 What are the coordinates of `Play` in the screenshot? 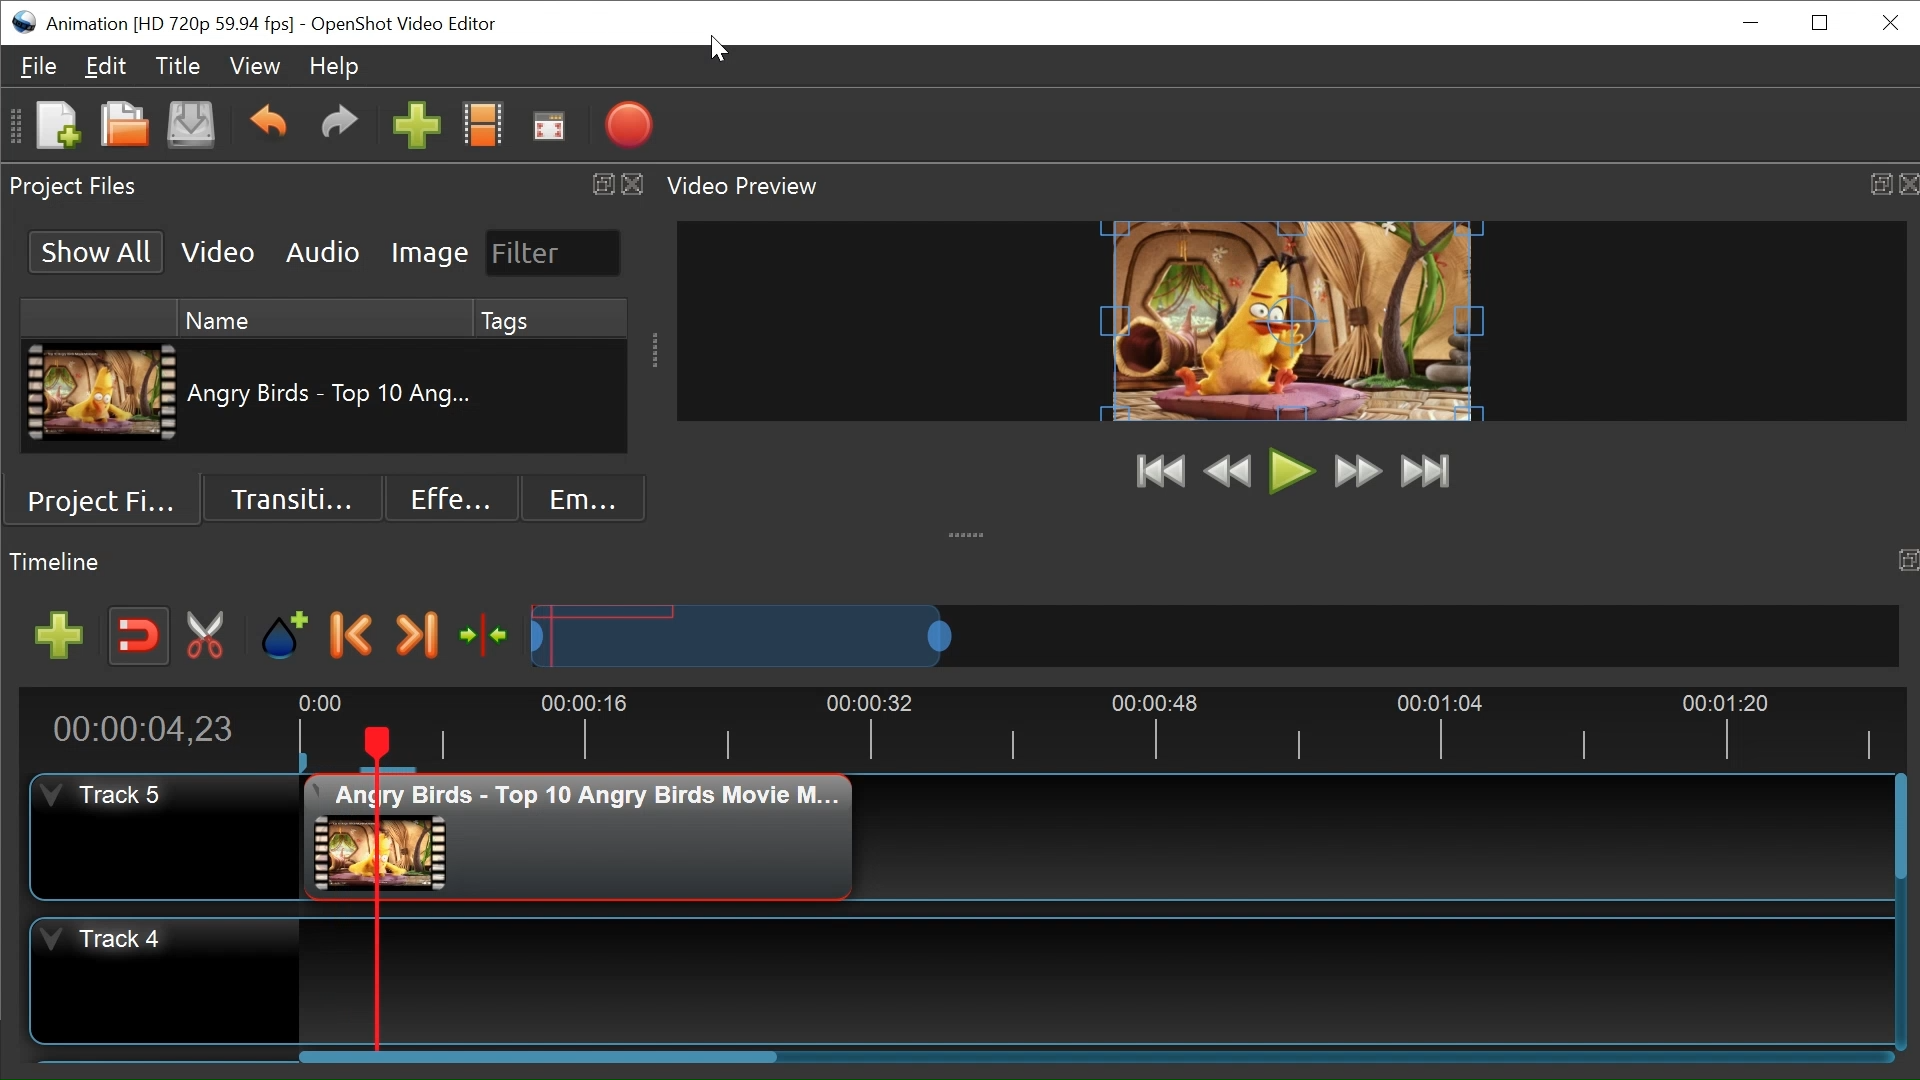 It's located at (1289, 471).